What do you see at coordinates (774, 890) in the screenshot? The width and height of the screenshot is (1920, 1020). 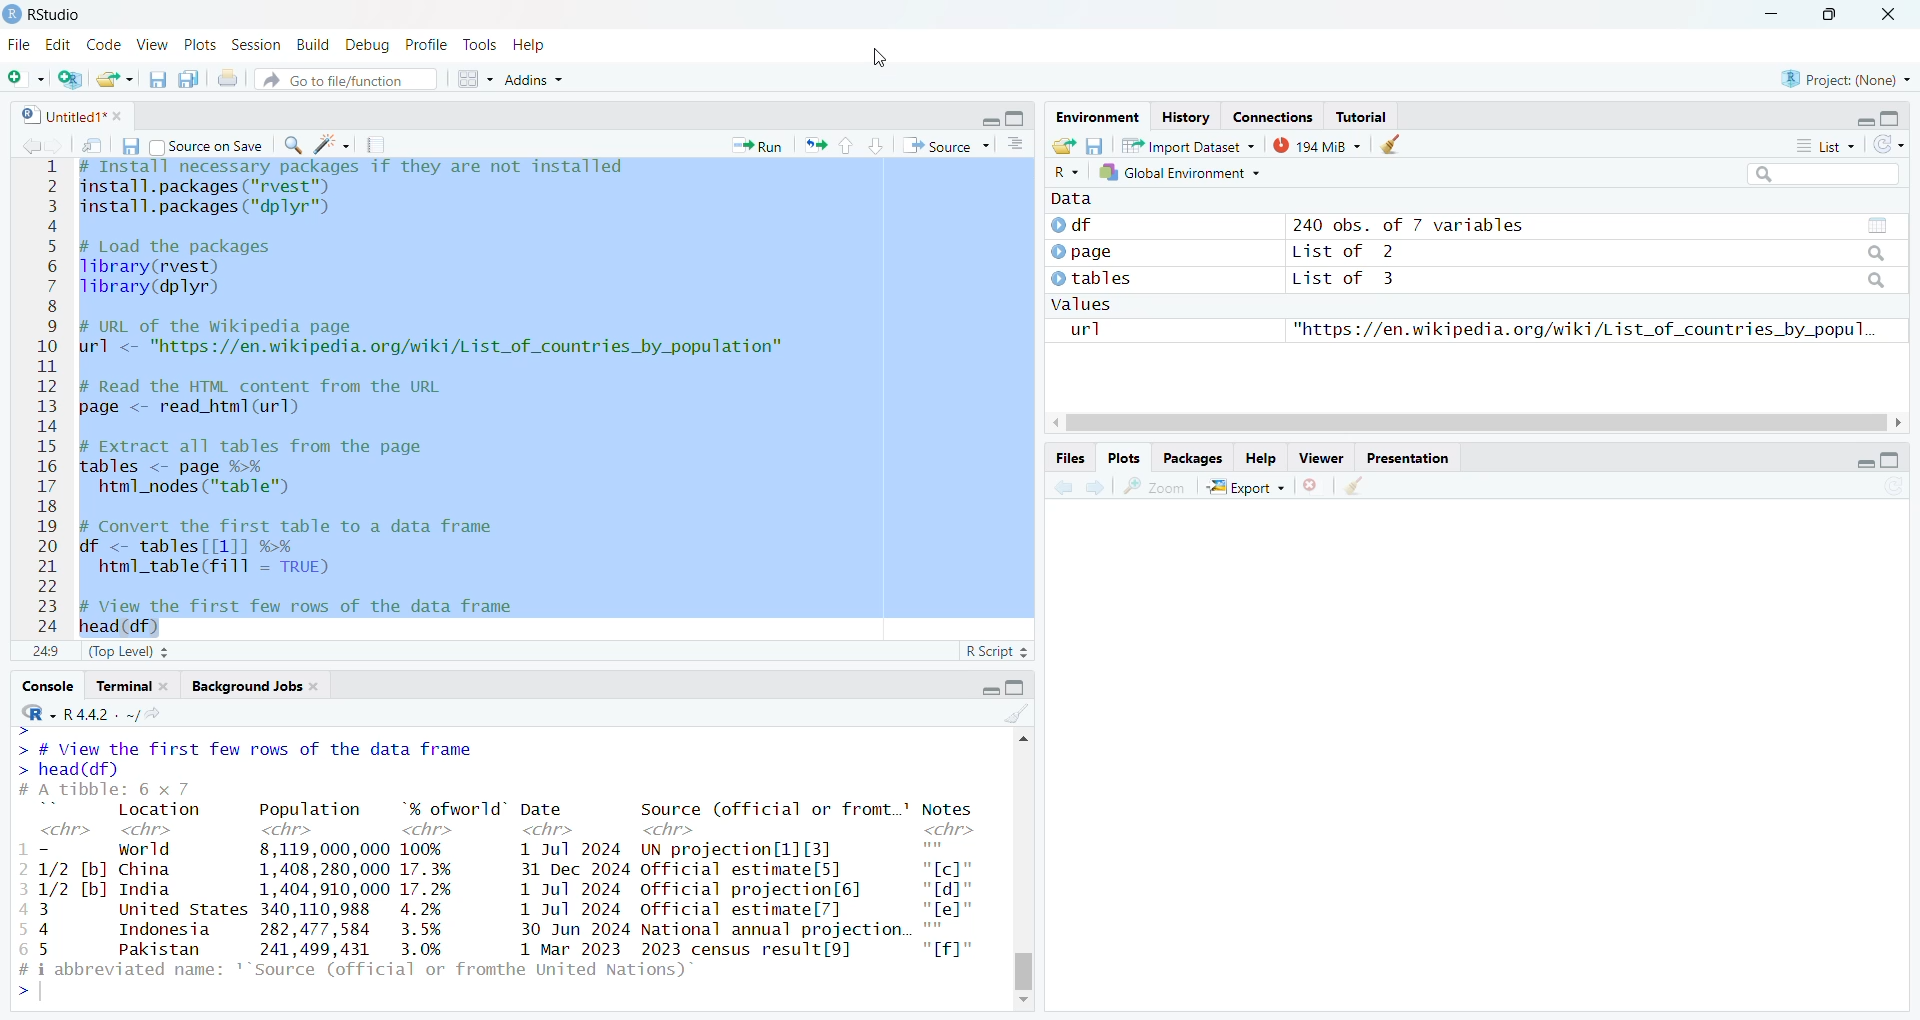 I see `<chr>UN projection[1][3] official estimate[5] official projection[6] official estimate[7] National annual projection. 2023 census result[9]` at bounding box center [774, 890].